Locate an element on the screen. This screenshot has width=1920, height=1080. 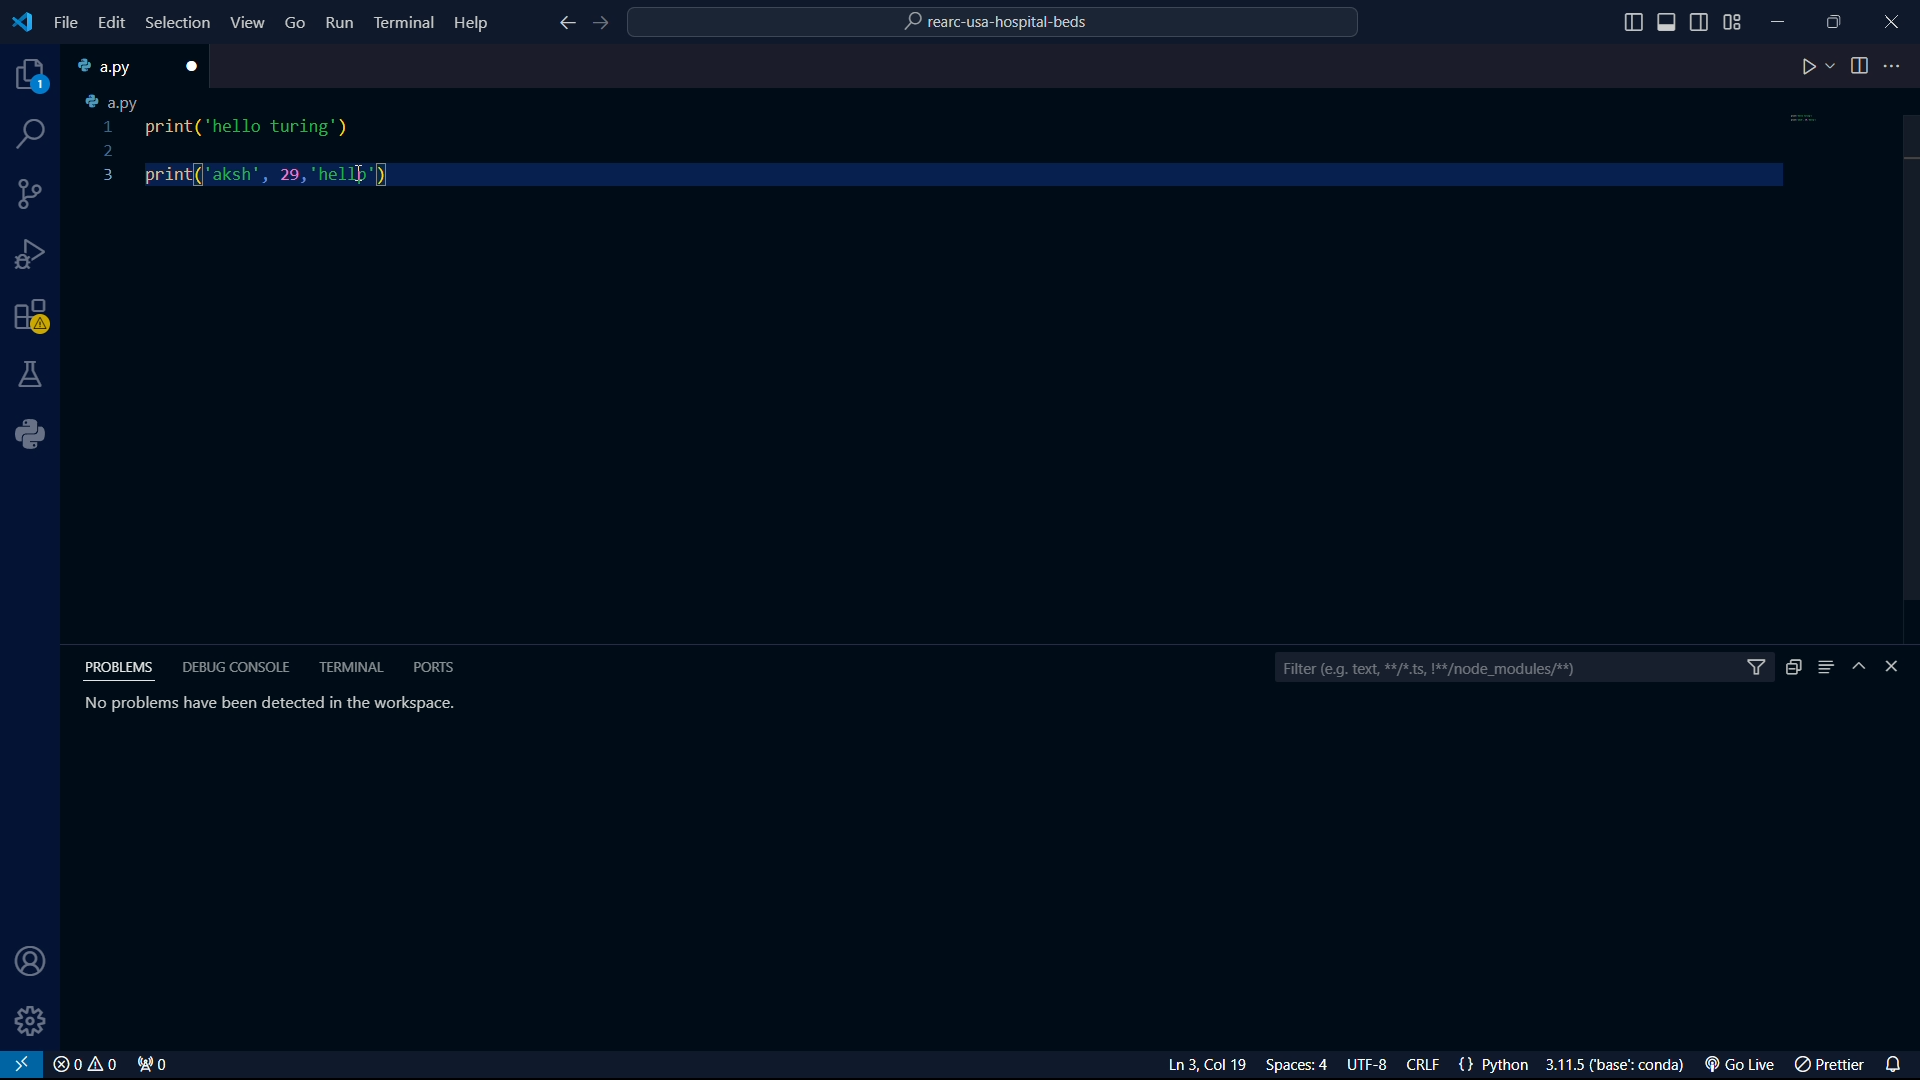
toggle sidebar is located at coordinates (1669, 22).